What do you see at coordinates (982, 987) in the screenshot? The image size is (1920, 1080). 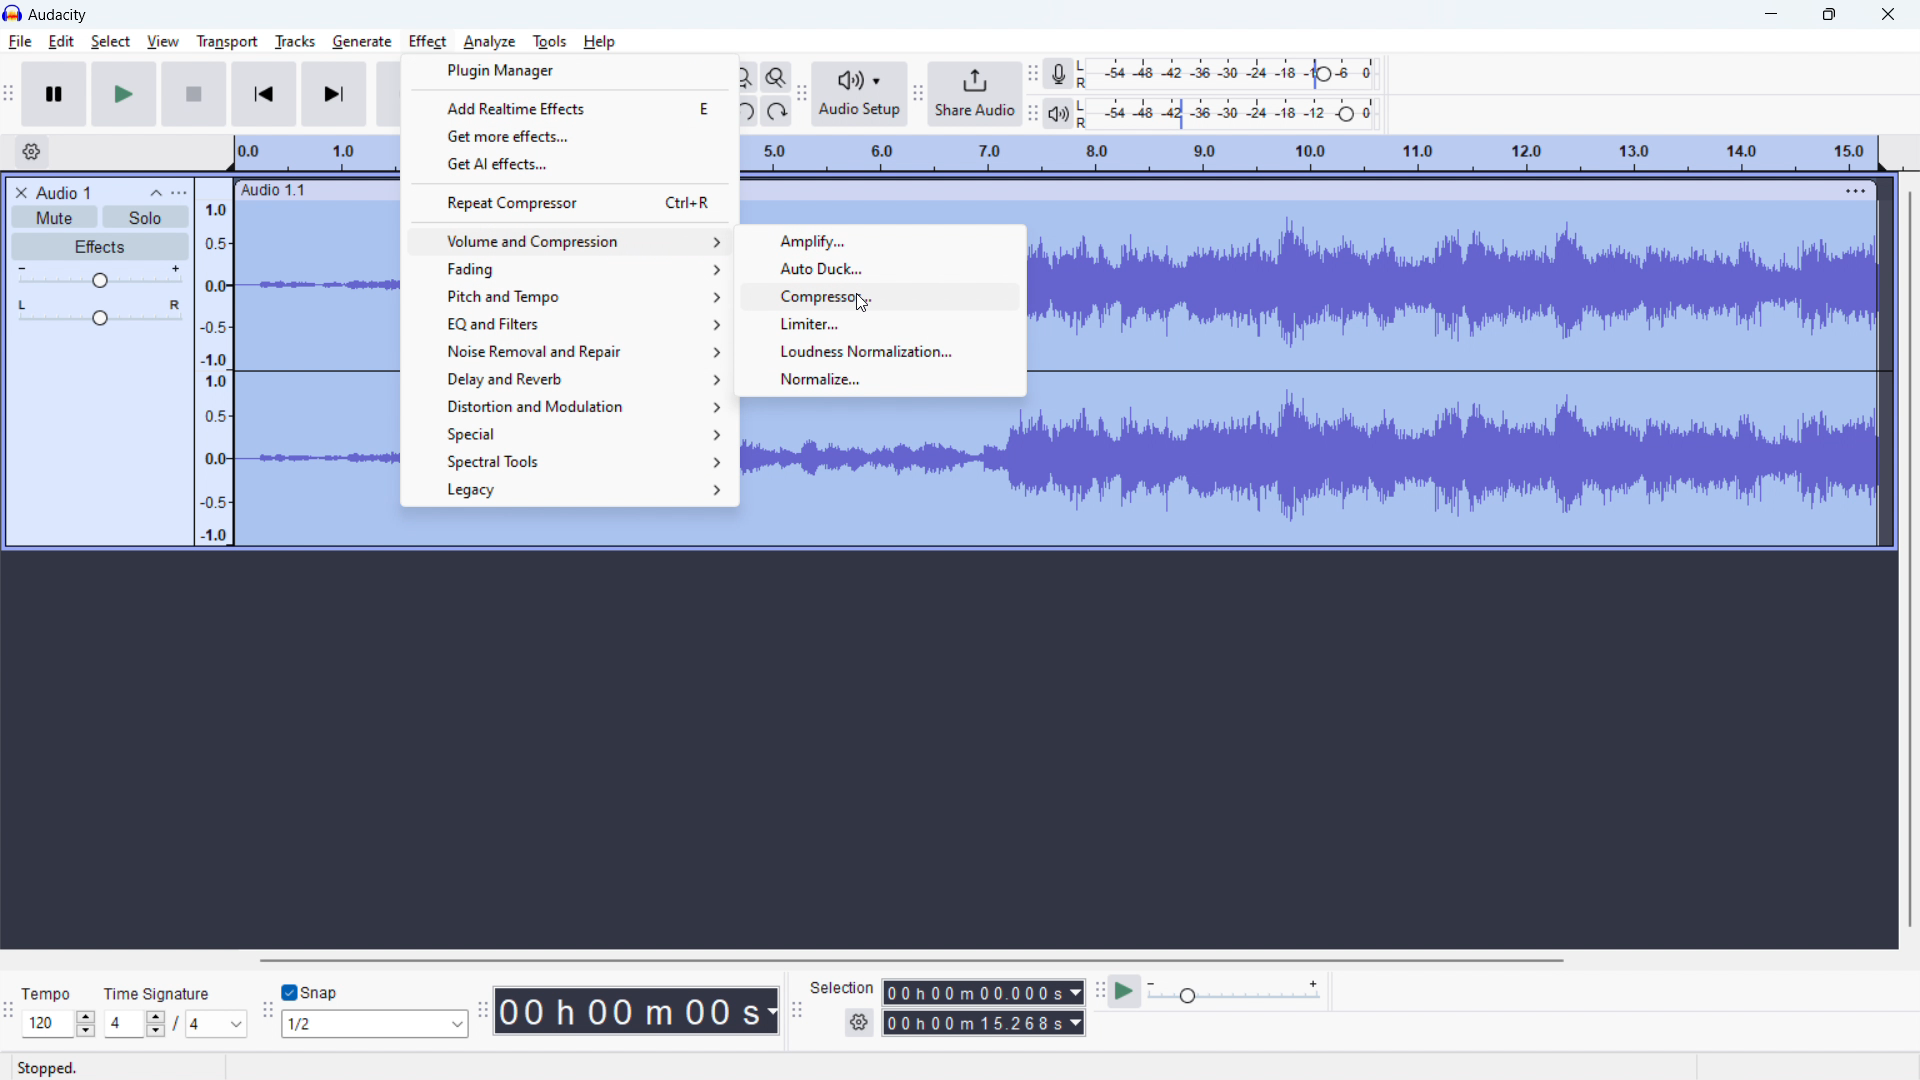 I see `00h00m00.000s (start time)` at bounding box center [982, 987].